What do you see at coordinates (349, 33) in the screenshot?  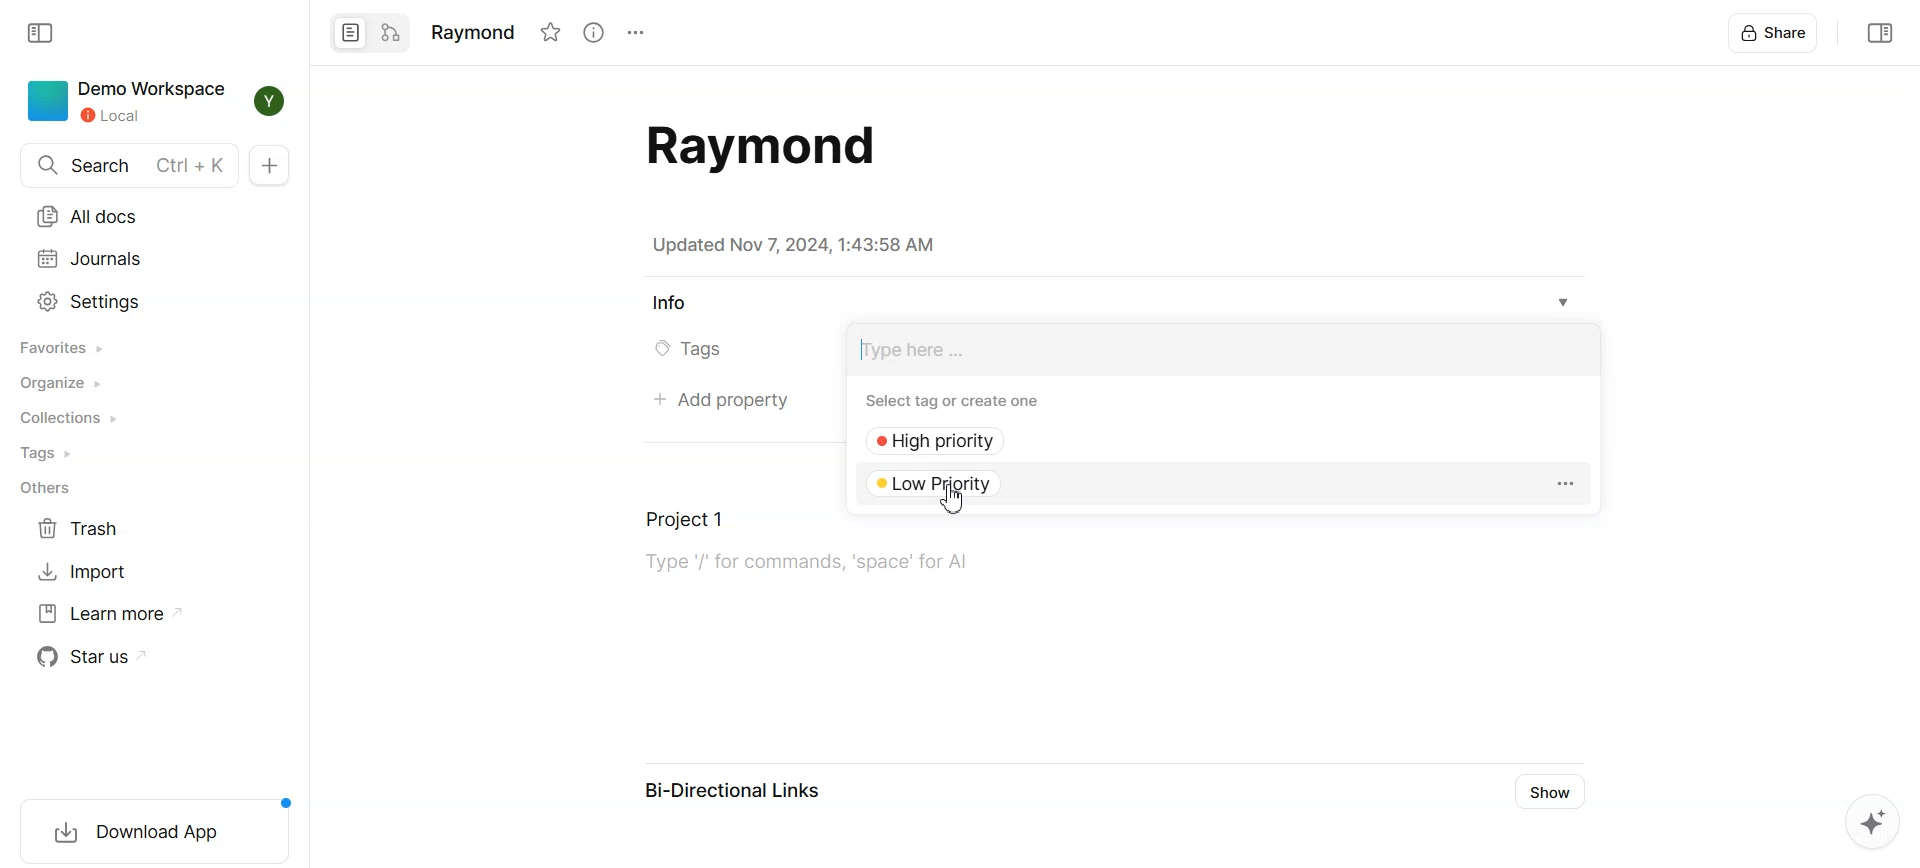 I see `Page` at bounding box center [349, 33].